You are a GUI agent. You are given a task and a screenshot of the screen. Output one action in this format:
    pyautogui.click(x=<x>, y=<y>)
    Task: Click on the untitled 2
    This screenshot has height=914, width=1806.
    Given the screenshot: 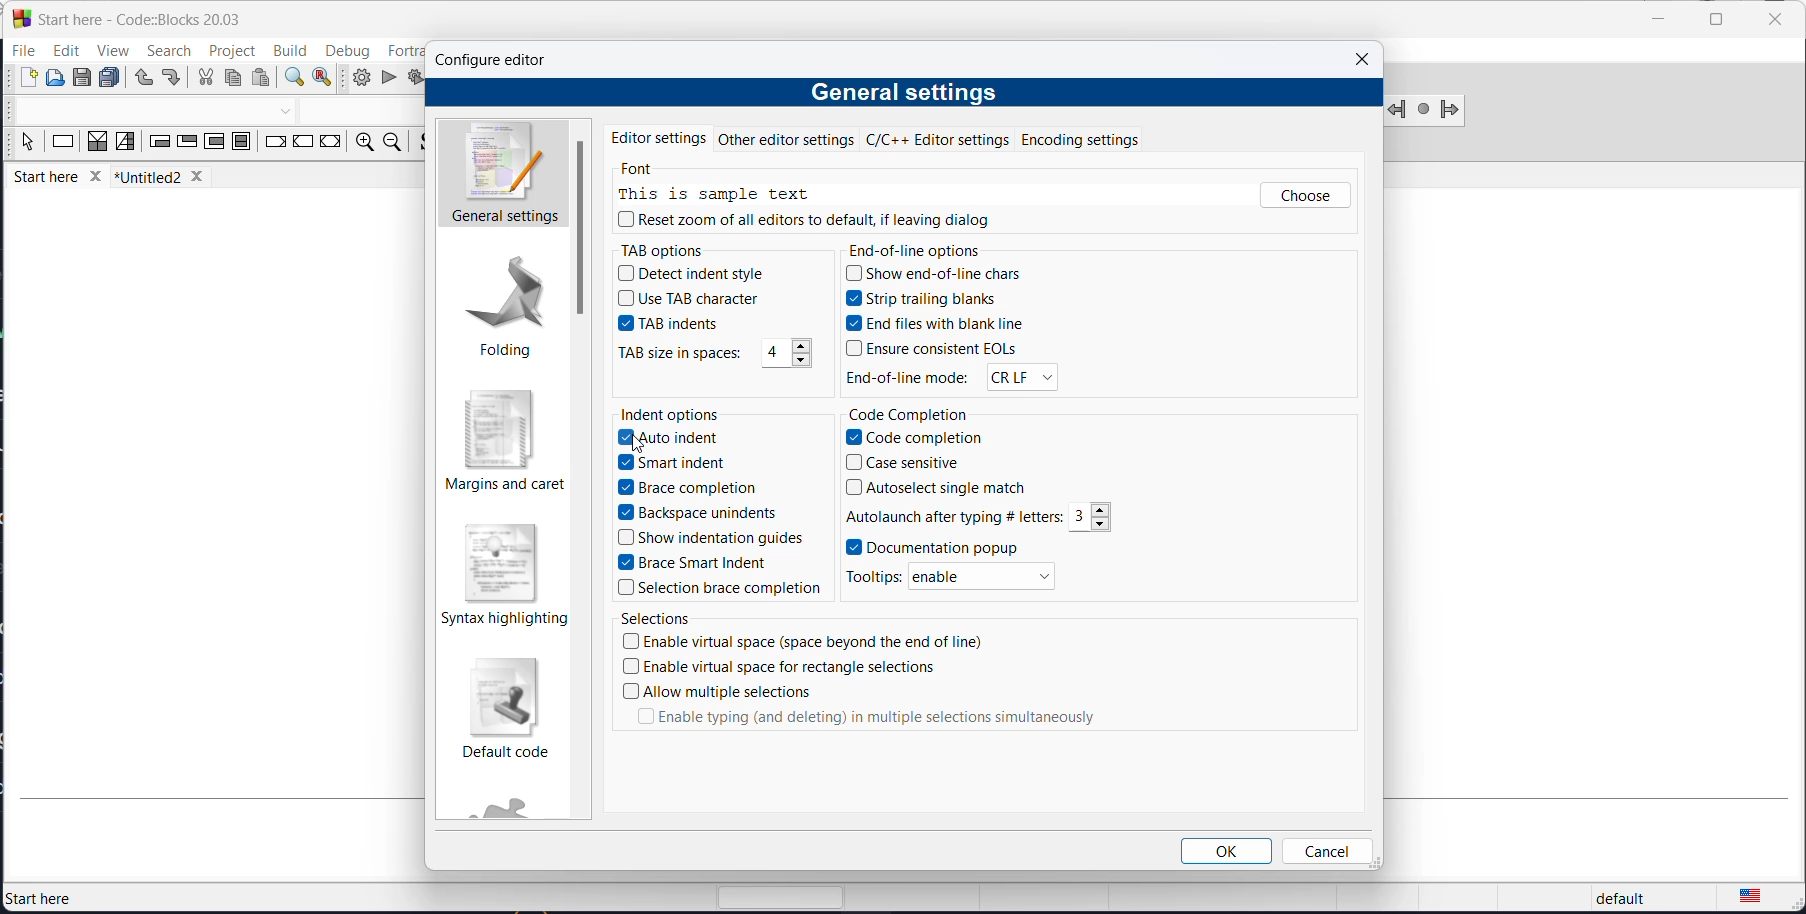 What is the action you would take?
    pyautogui.click(x=167, y=177)
    